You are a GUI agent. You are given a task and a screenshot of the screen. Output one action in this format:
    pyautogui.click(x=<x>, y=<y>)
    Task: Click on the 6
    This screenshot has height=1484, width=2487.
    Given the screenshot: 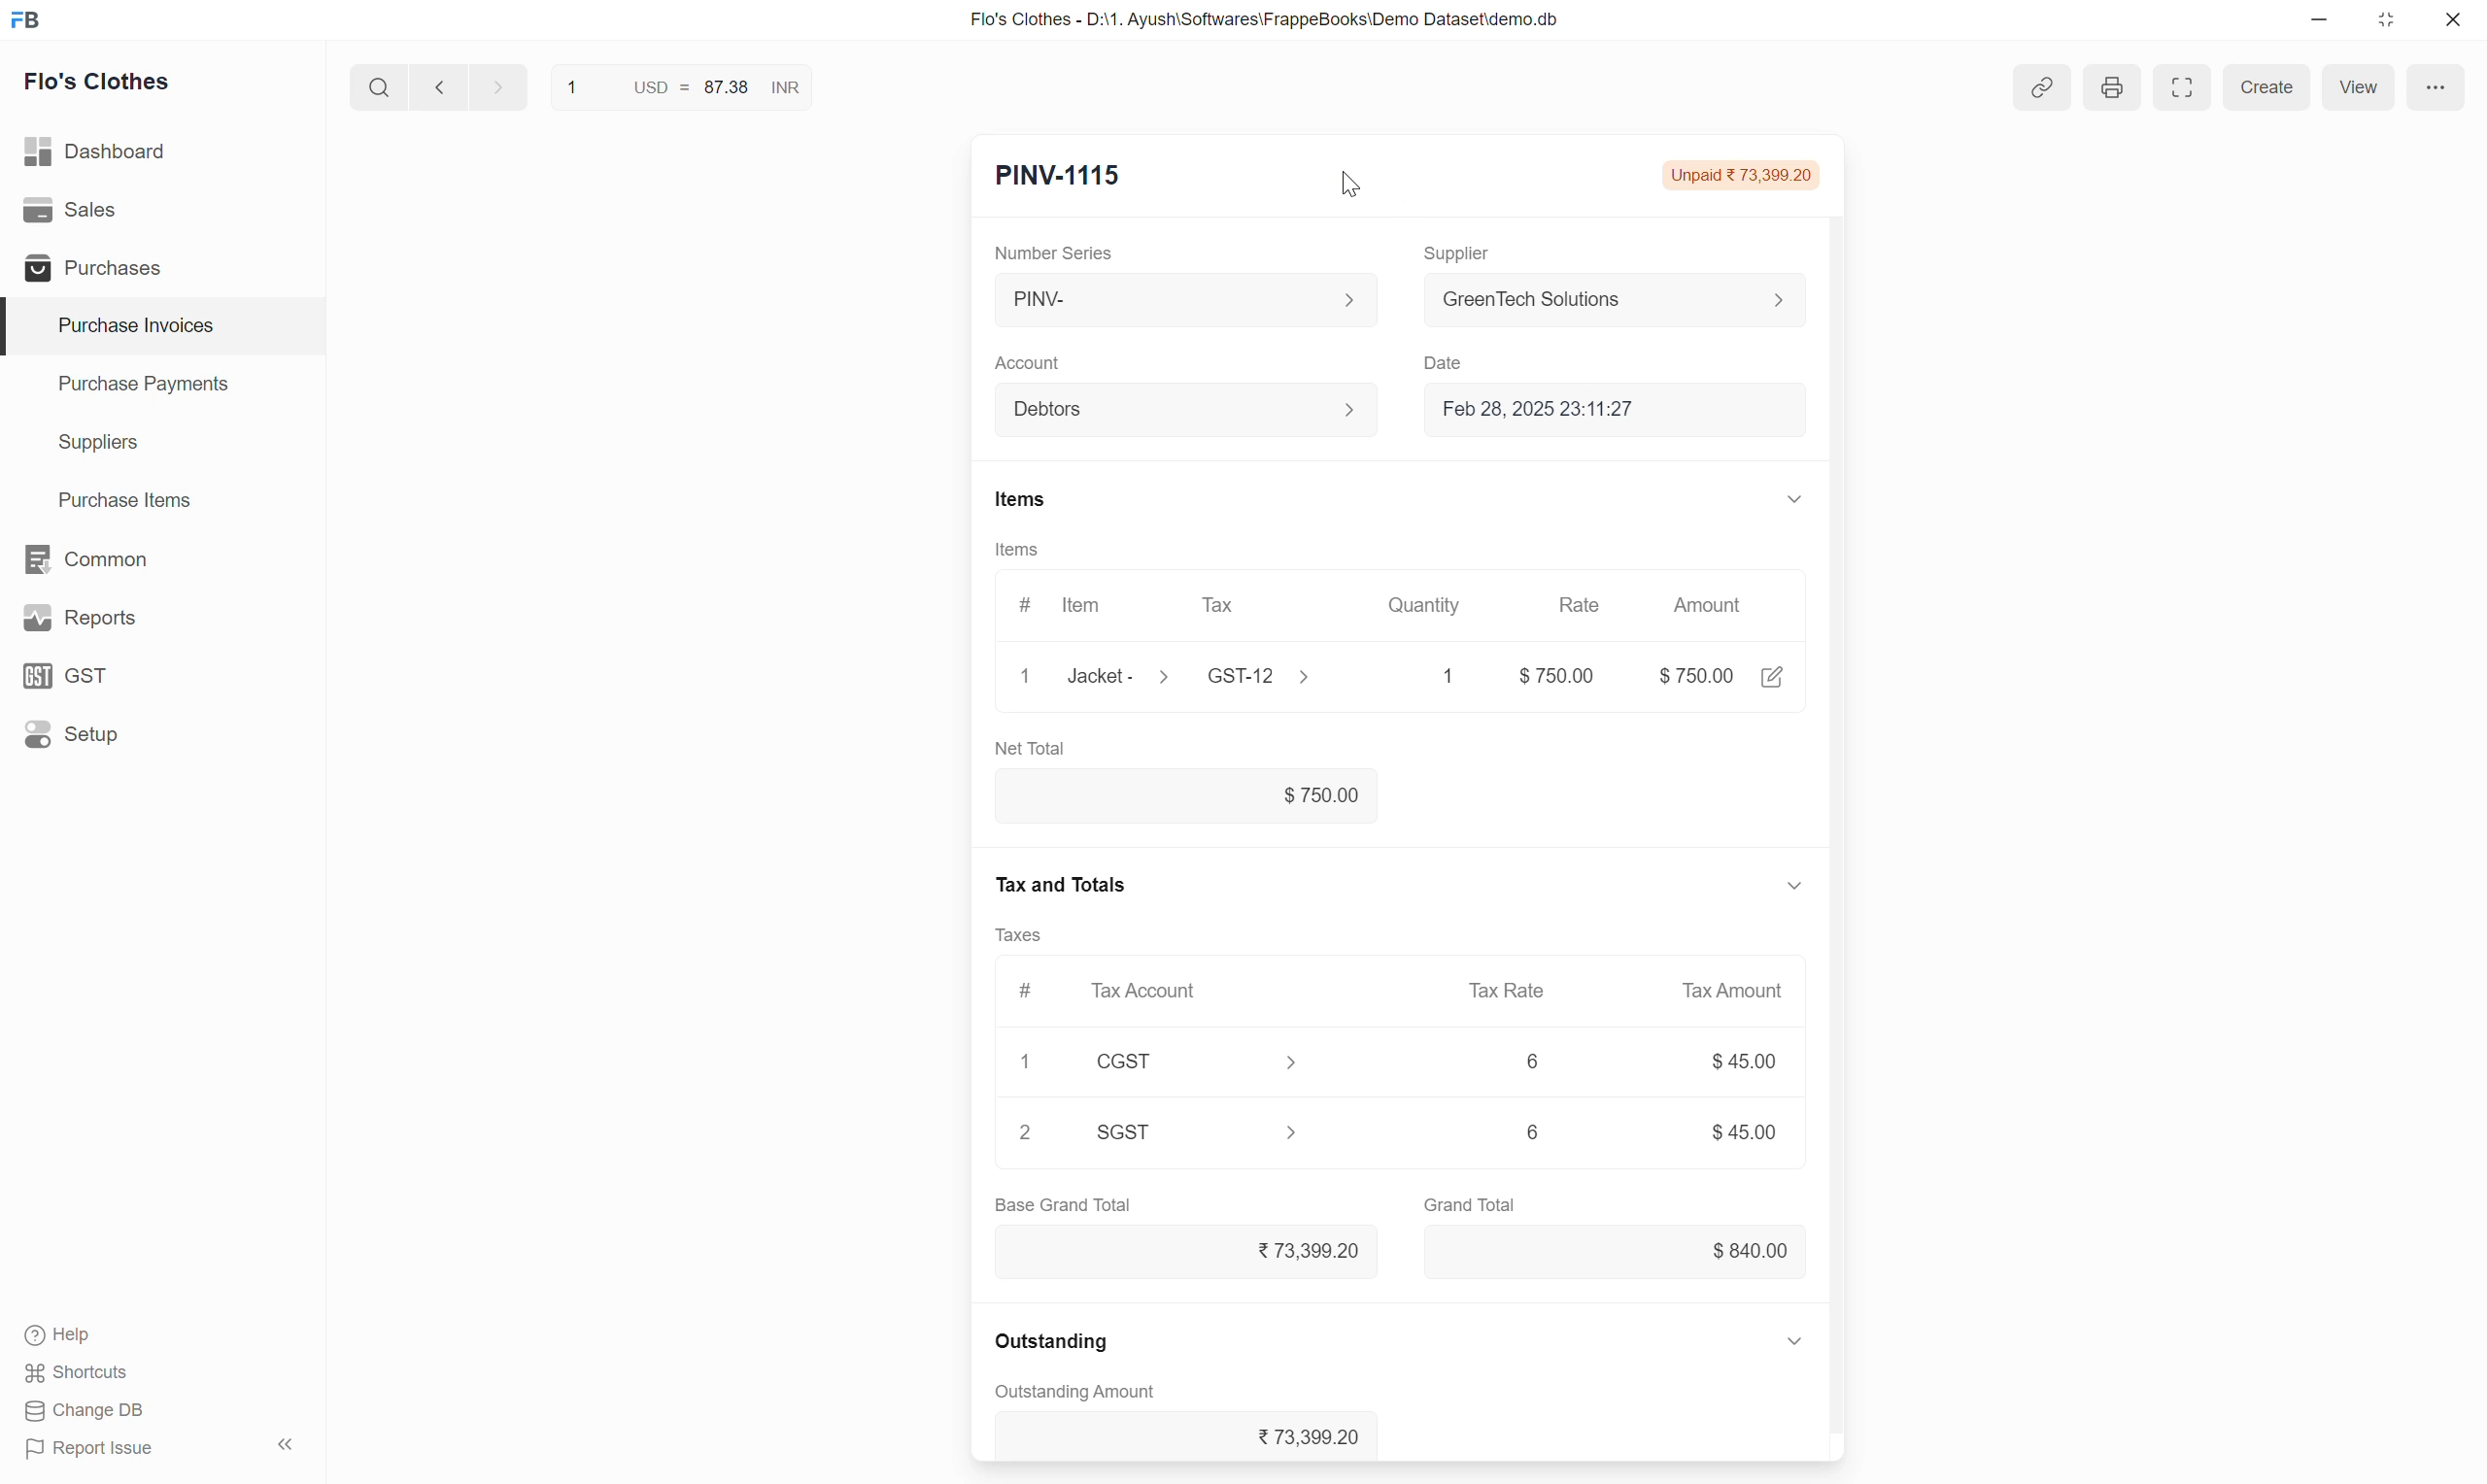 What is the action you would take?
    pyautogui.click(x=1535, y=1059)
    